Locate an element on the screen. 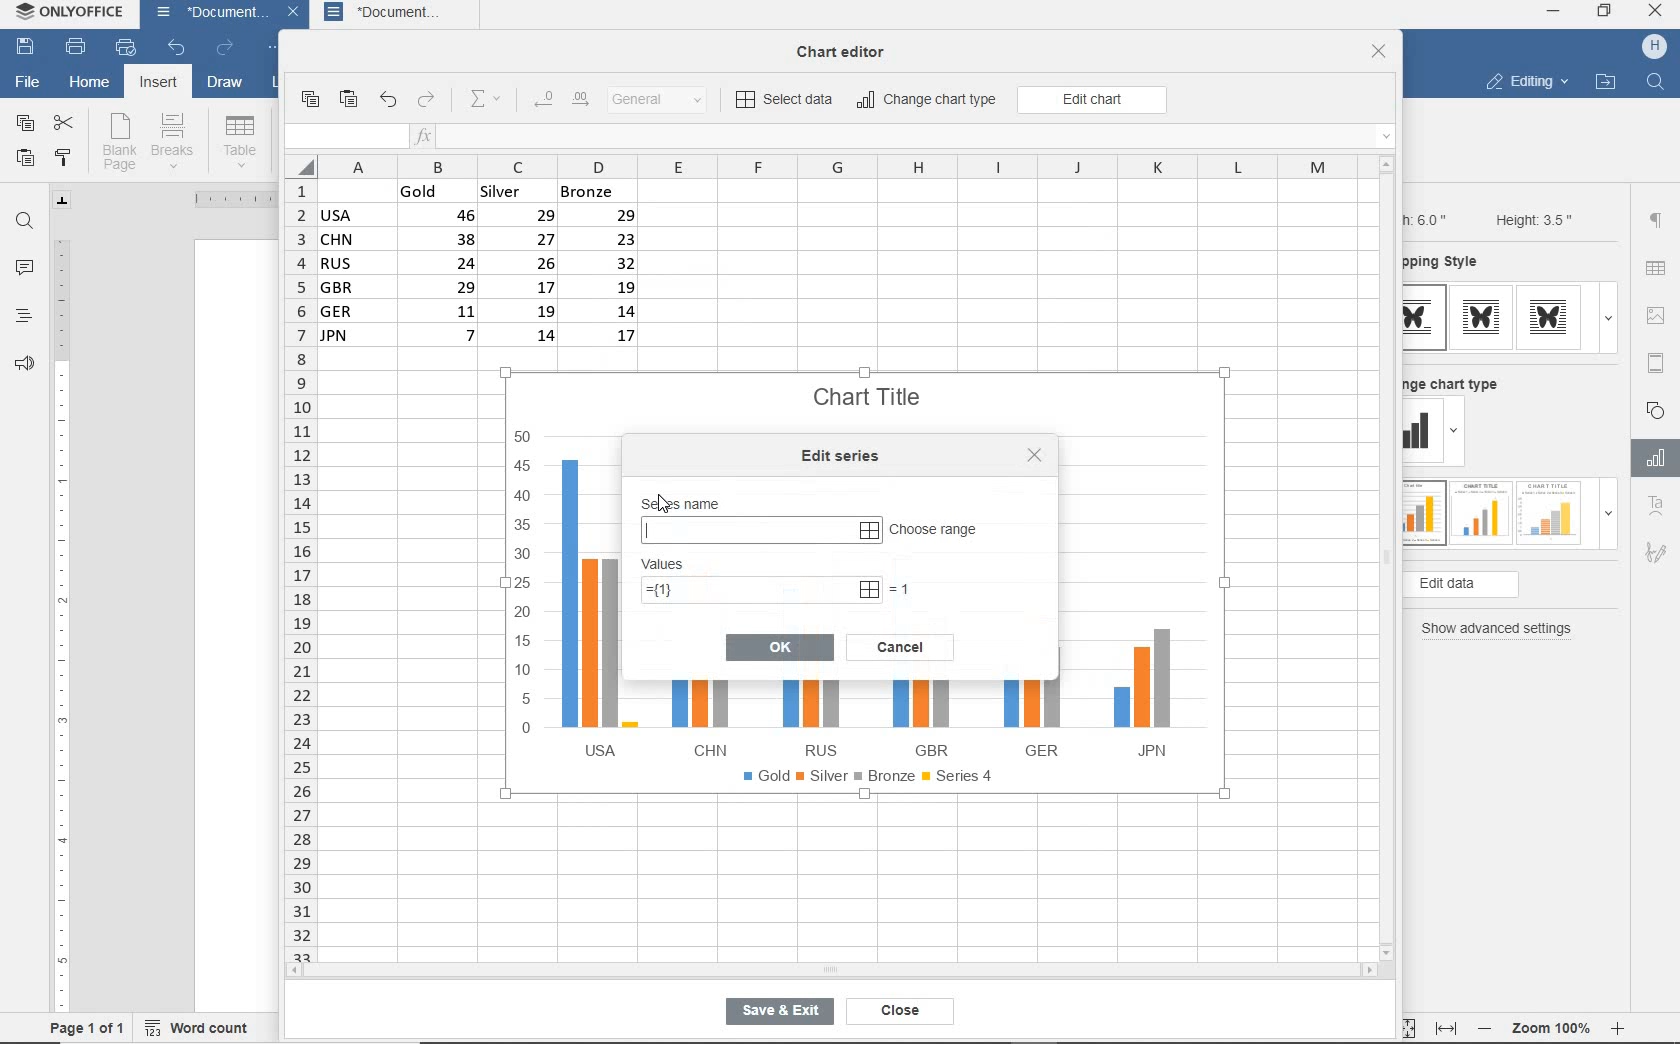  insert function is located at coordinates (905, 137).